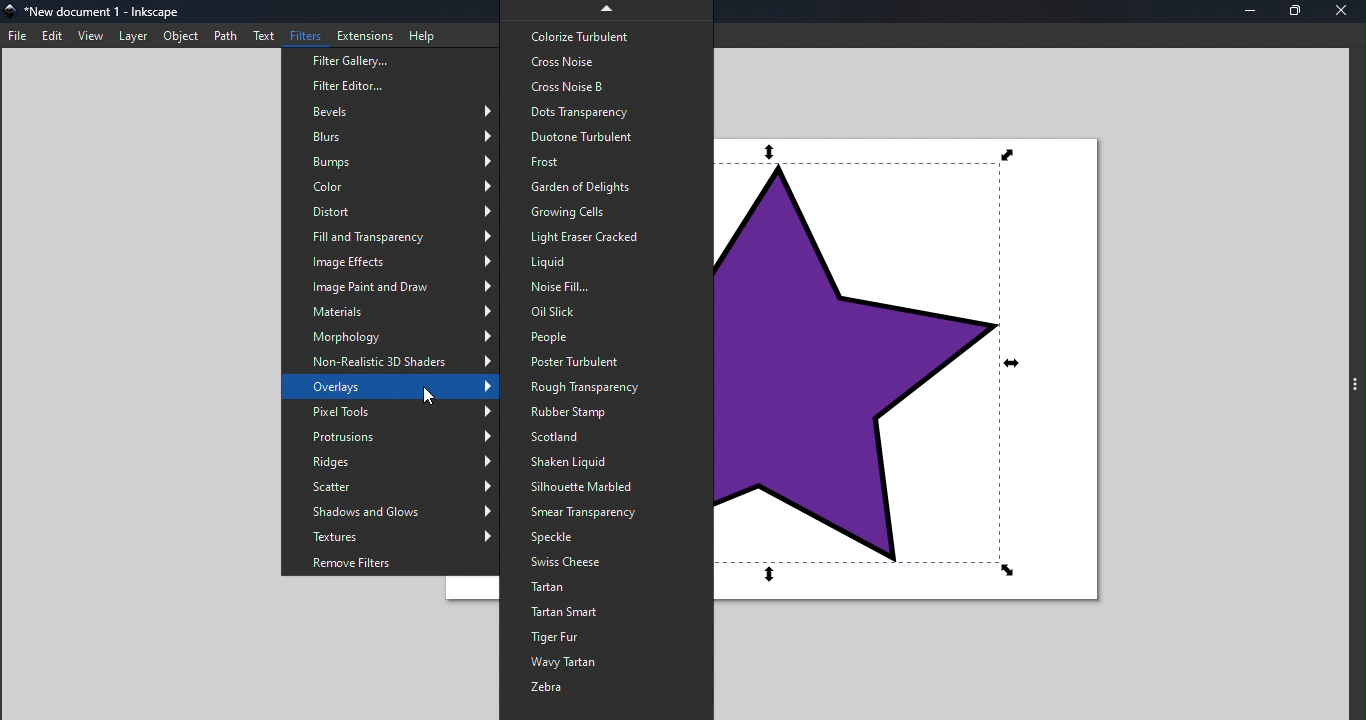 The image size is (1366, 720). Describe the element at coordinates (387, 238) in the screenshot. I see `Fill and Transparency` at that location.